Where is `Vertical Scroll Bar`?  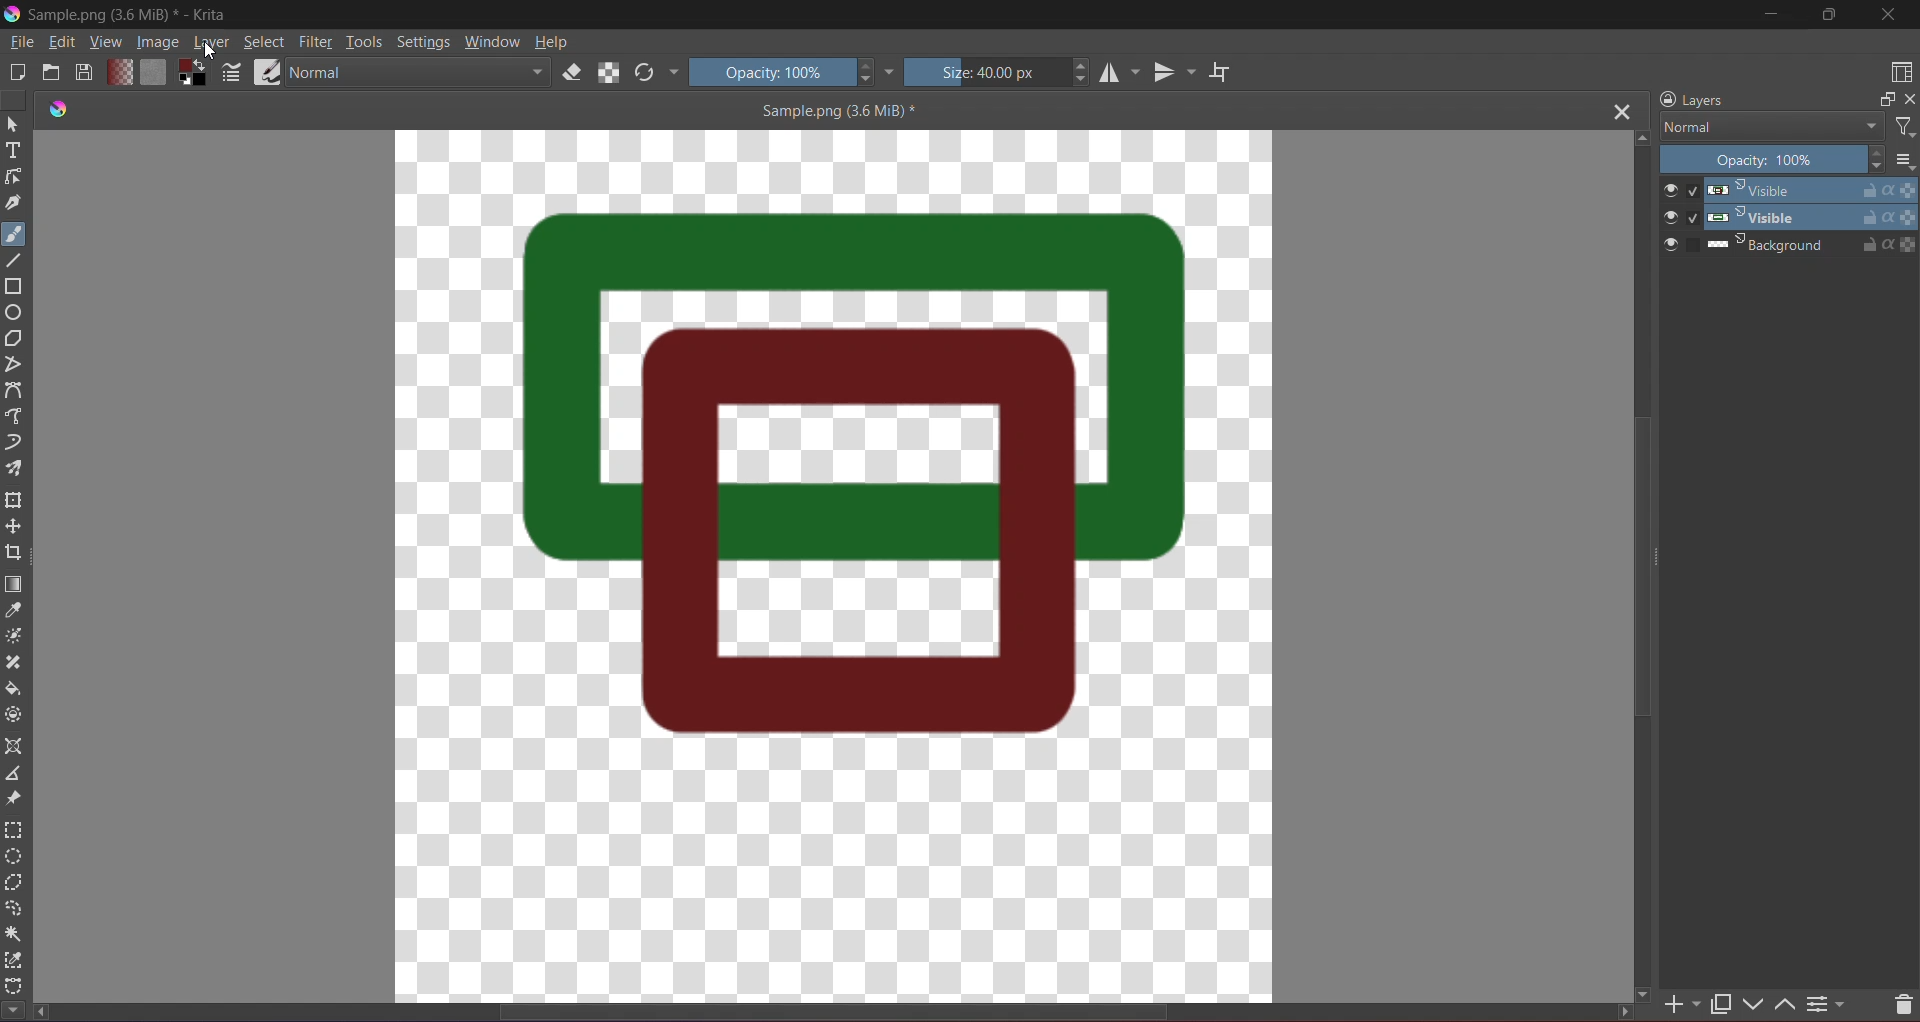 Vertical Scroll Bar is located at coordinates (1643, 569).